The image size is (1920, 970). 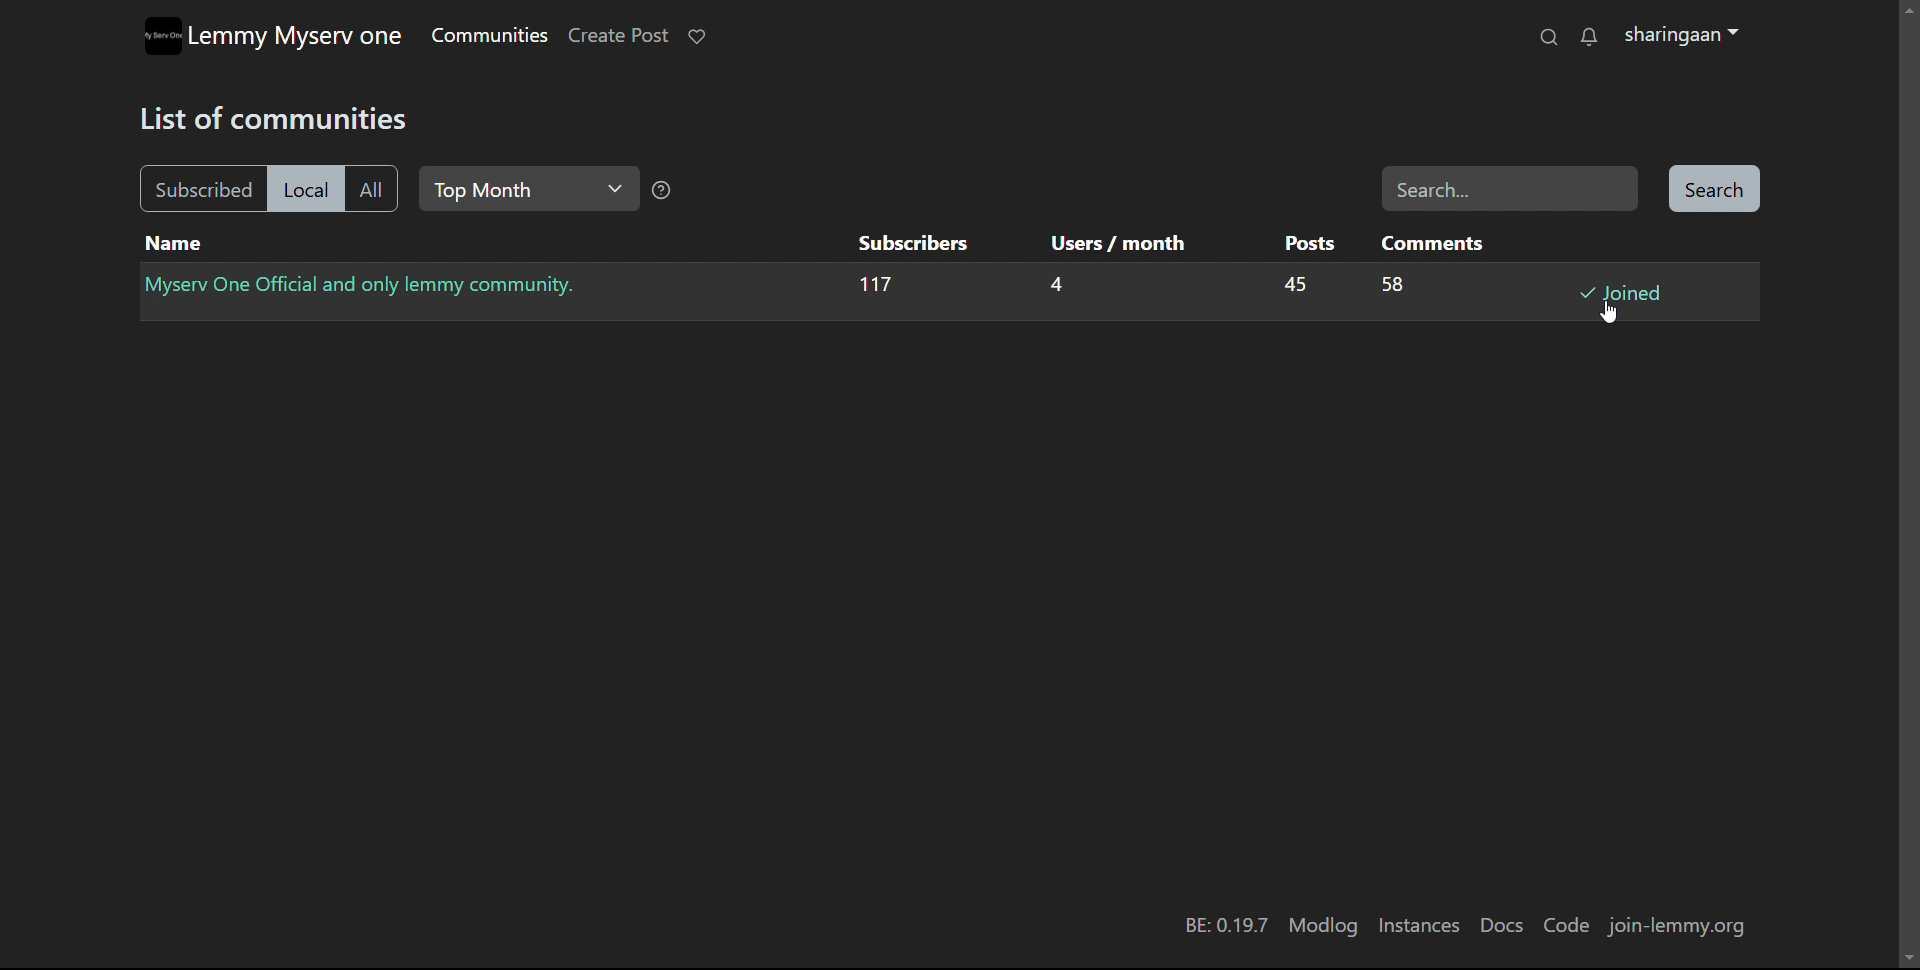 I want to click on lemmy myserv one, so click(x=296, y=37).